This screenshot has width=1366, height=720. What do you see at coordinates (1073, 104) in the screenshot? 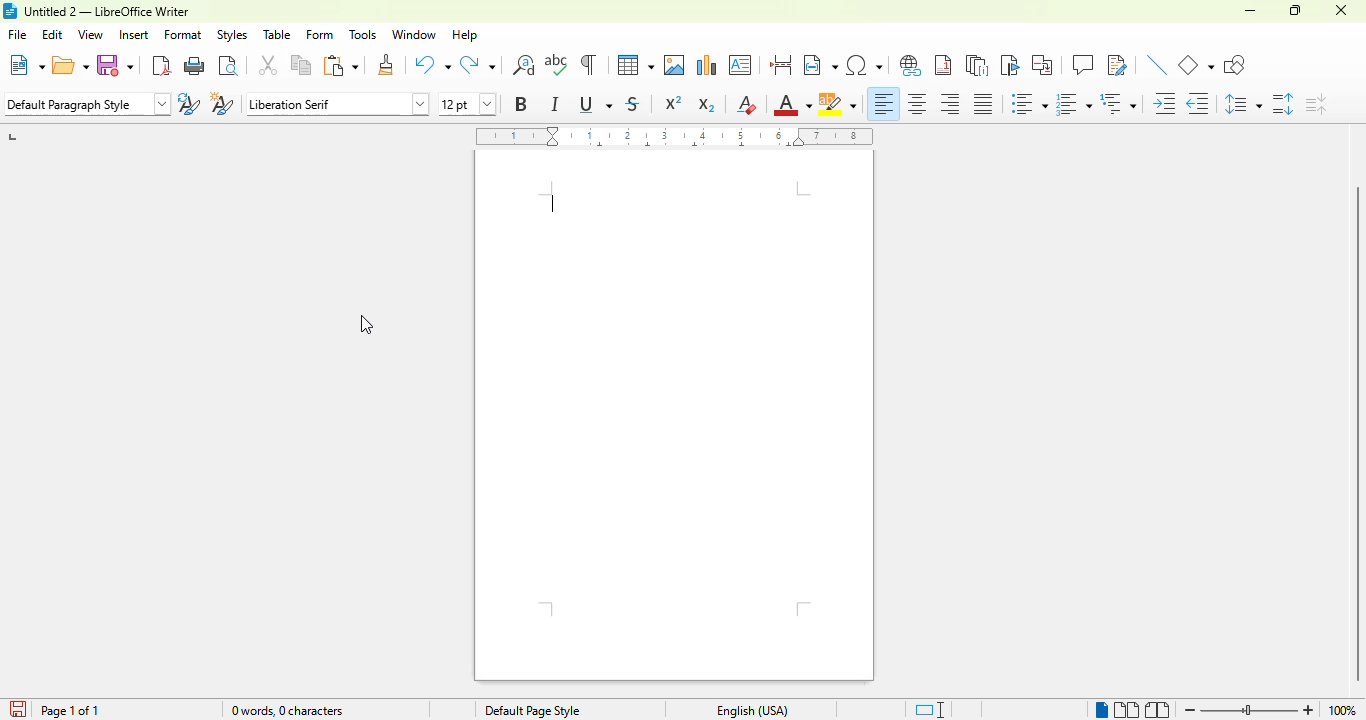
I see `toggle ordered list` at bounding box center [1073, 104].